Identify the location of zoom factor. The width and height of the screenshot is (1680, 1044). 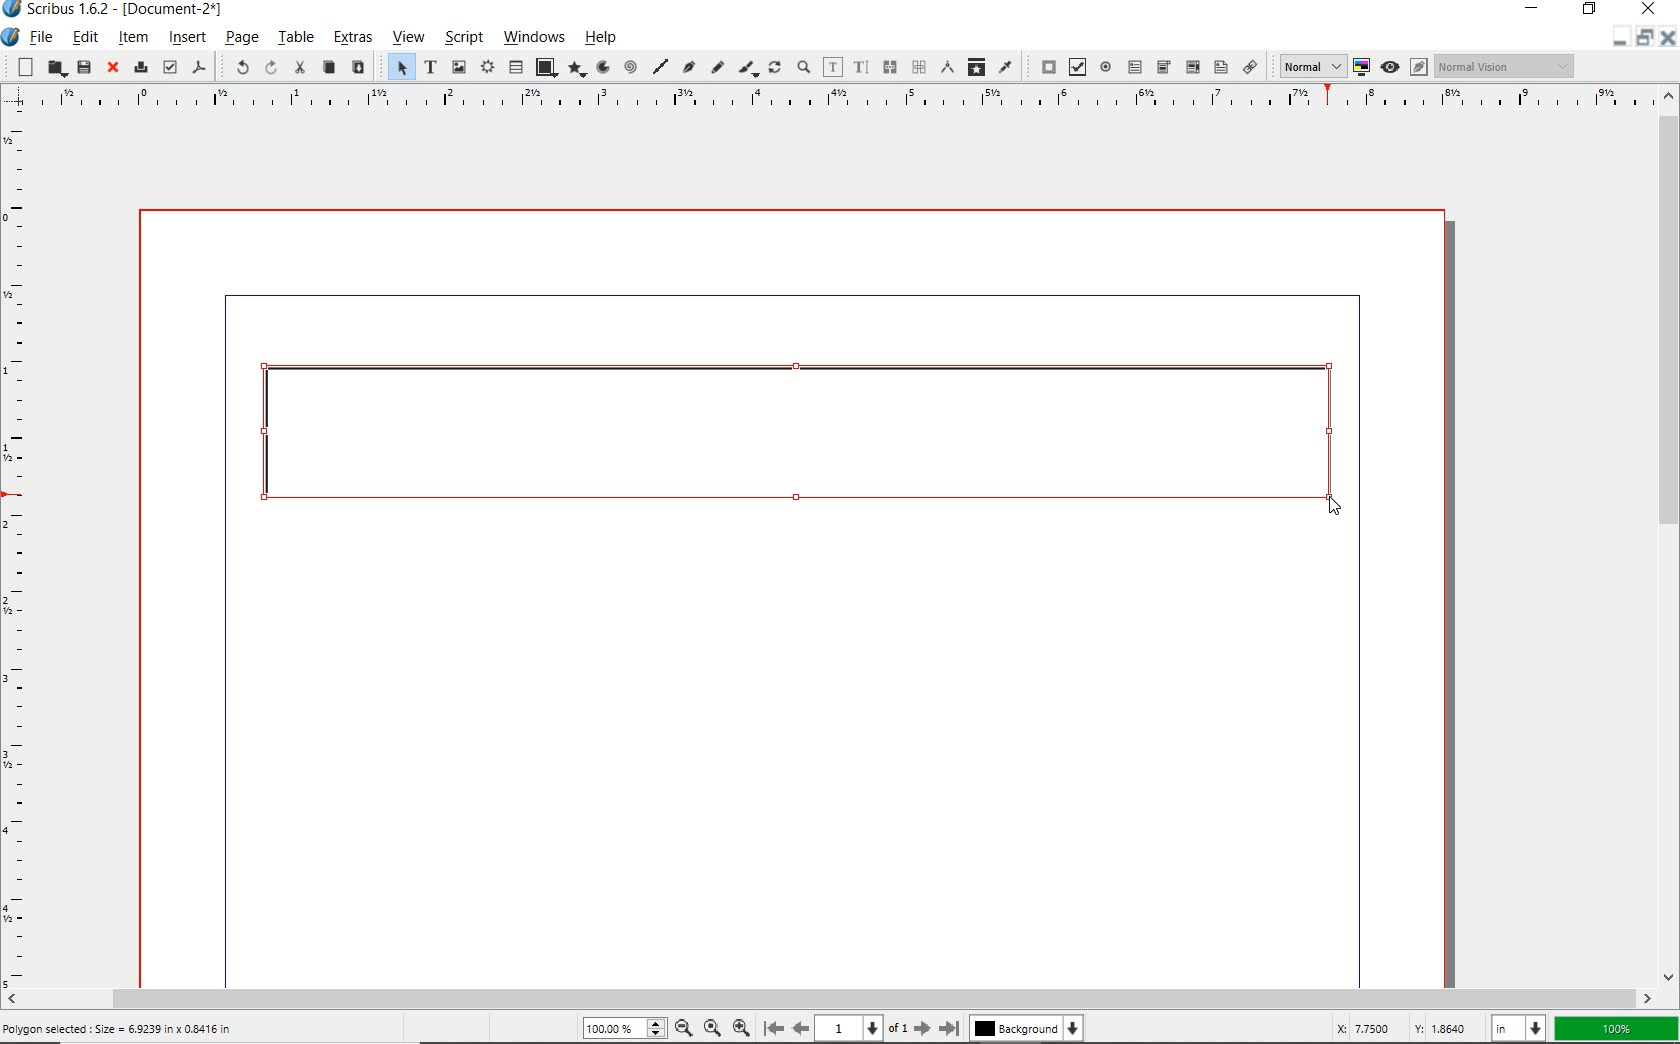
(1616, 1030).